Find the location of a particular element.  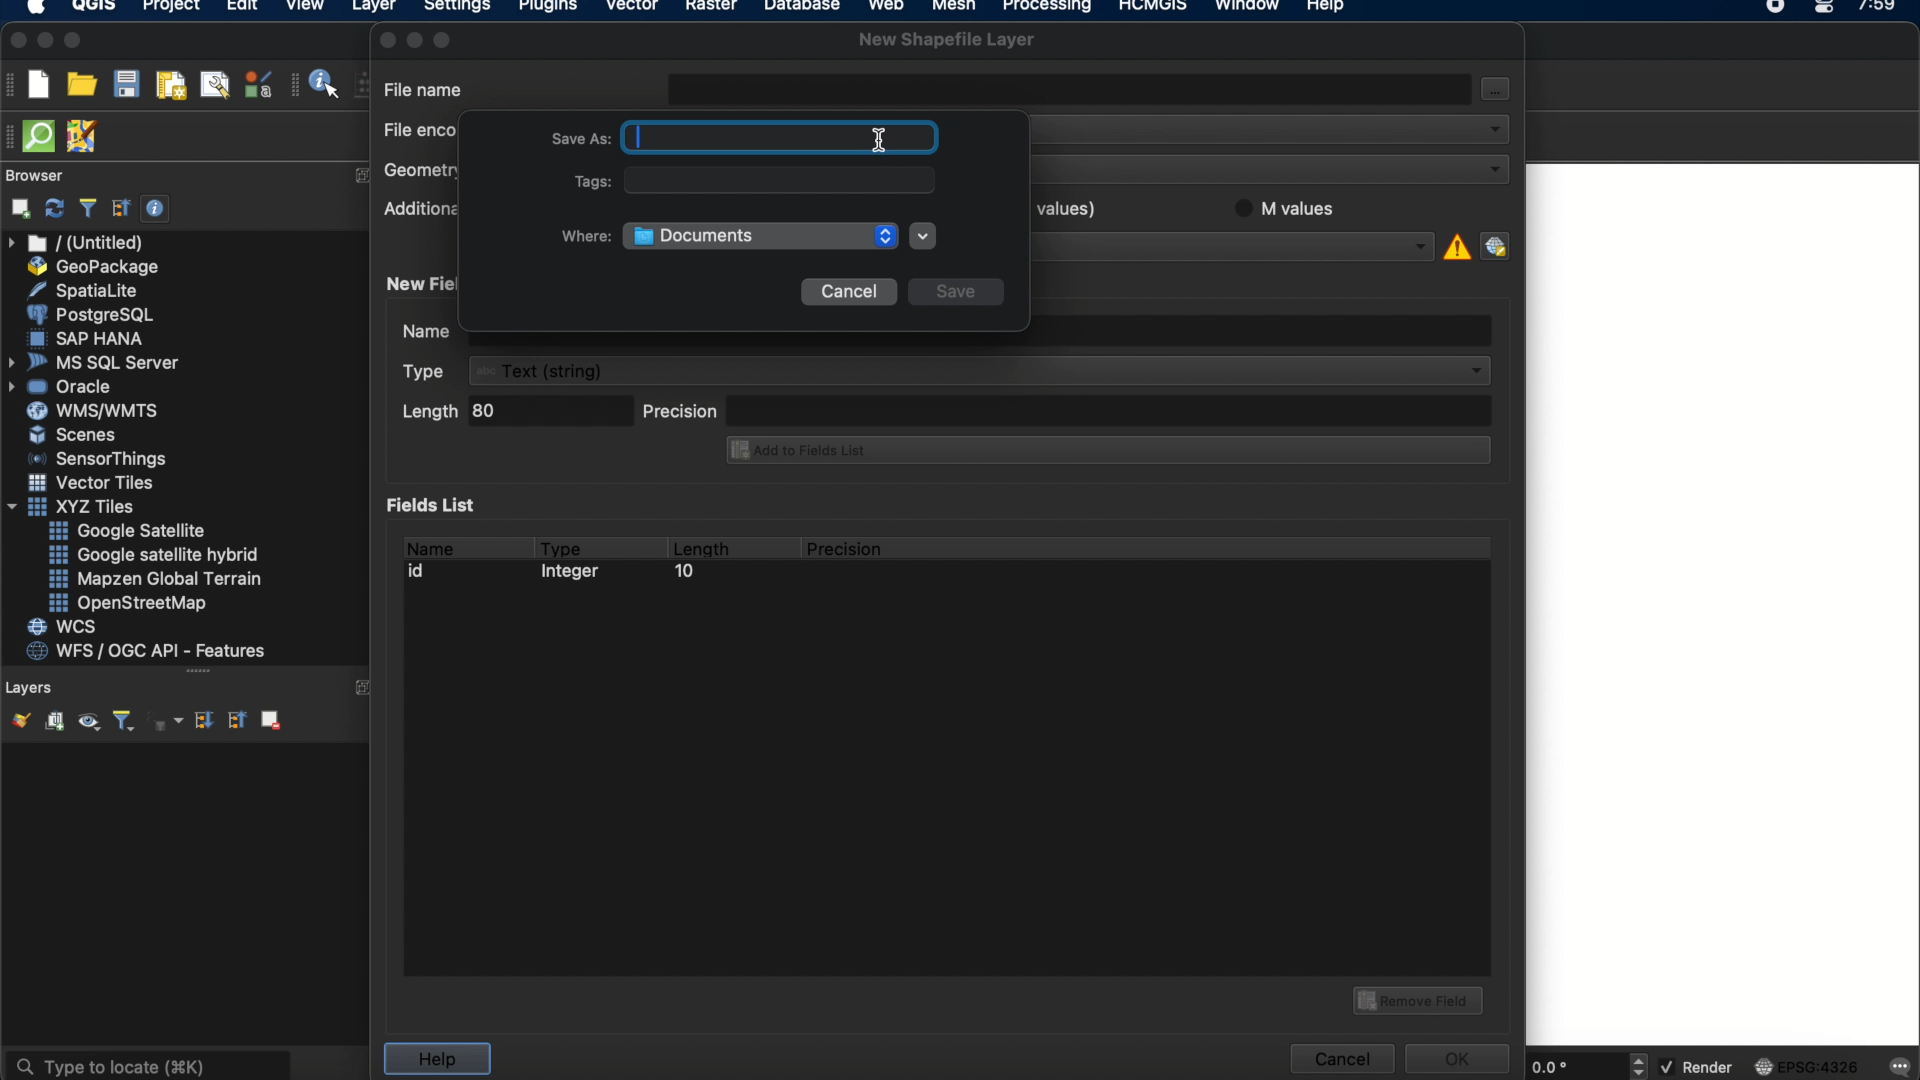

refresh is located at coordinates (55, 209).